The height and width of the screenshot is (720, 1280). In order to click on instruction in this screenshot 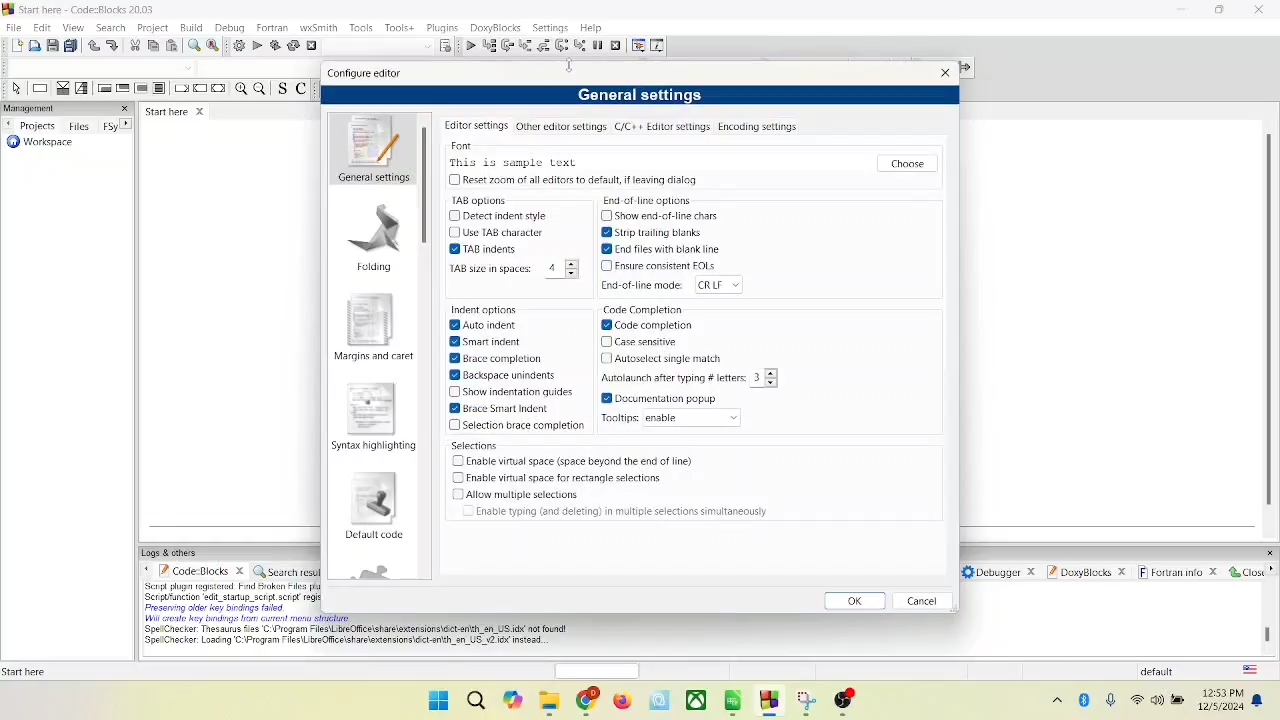, I will do `click(39, 88)`.